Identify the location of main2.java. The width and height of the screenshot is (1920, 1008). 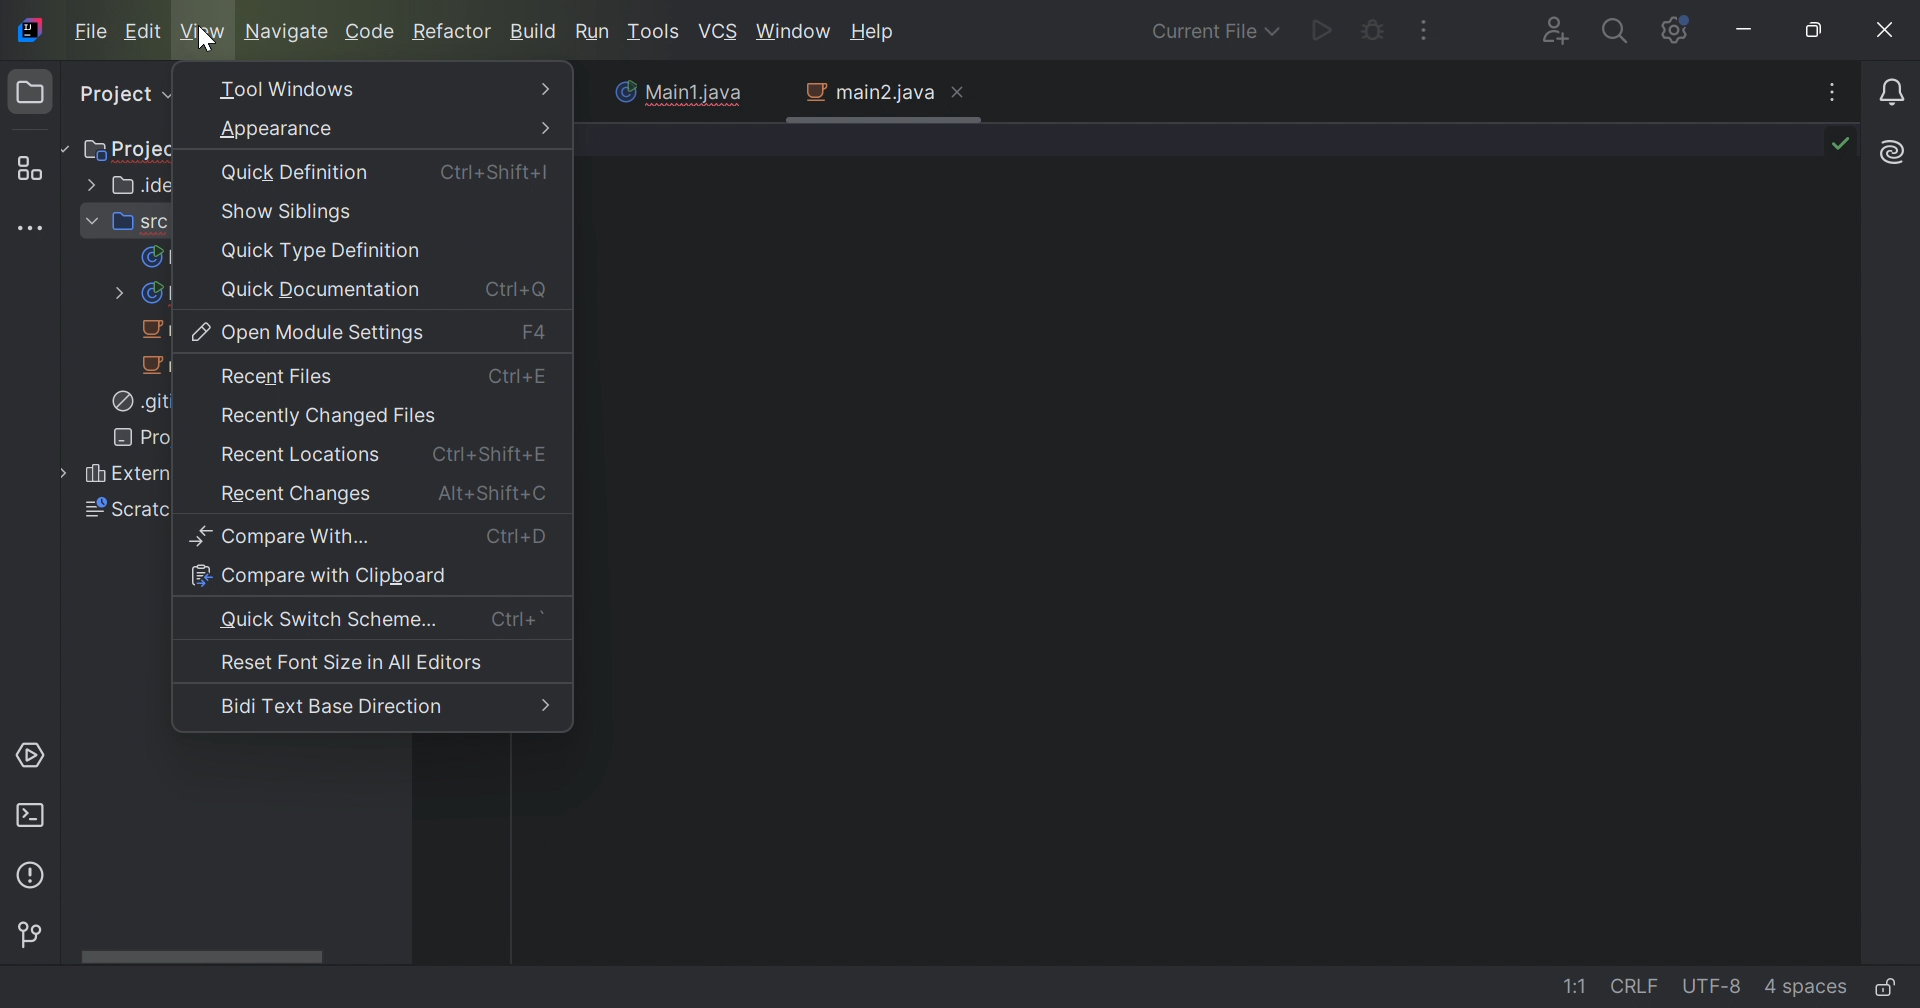
(869, 93).